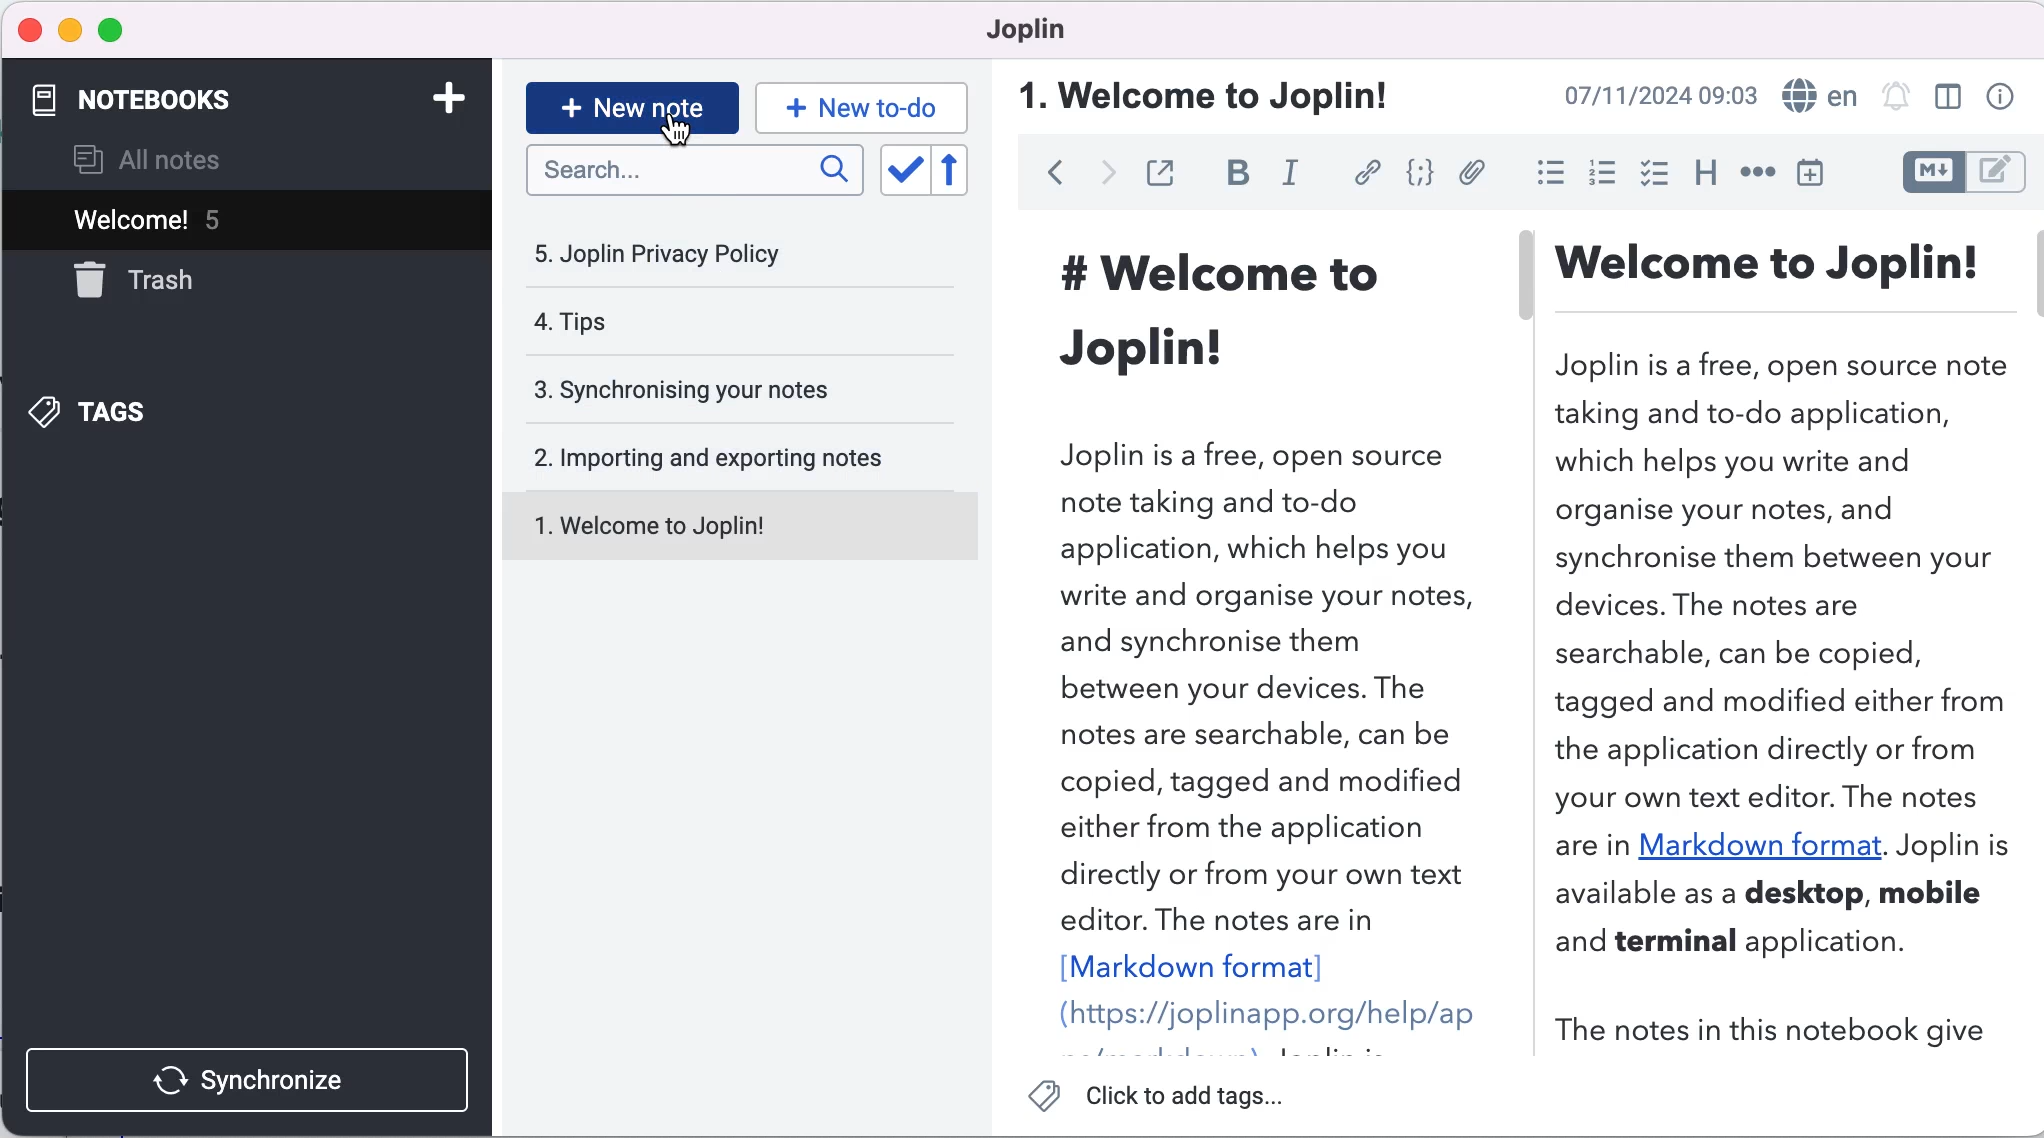 Image resolution: width=2044 pixels, height=1138 pixels. I want to click on note properties, so click(1998, 98).